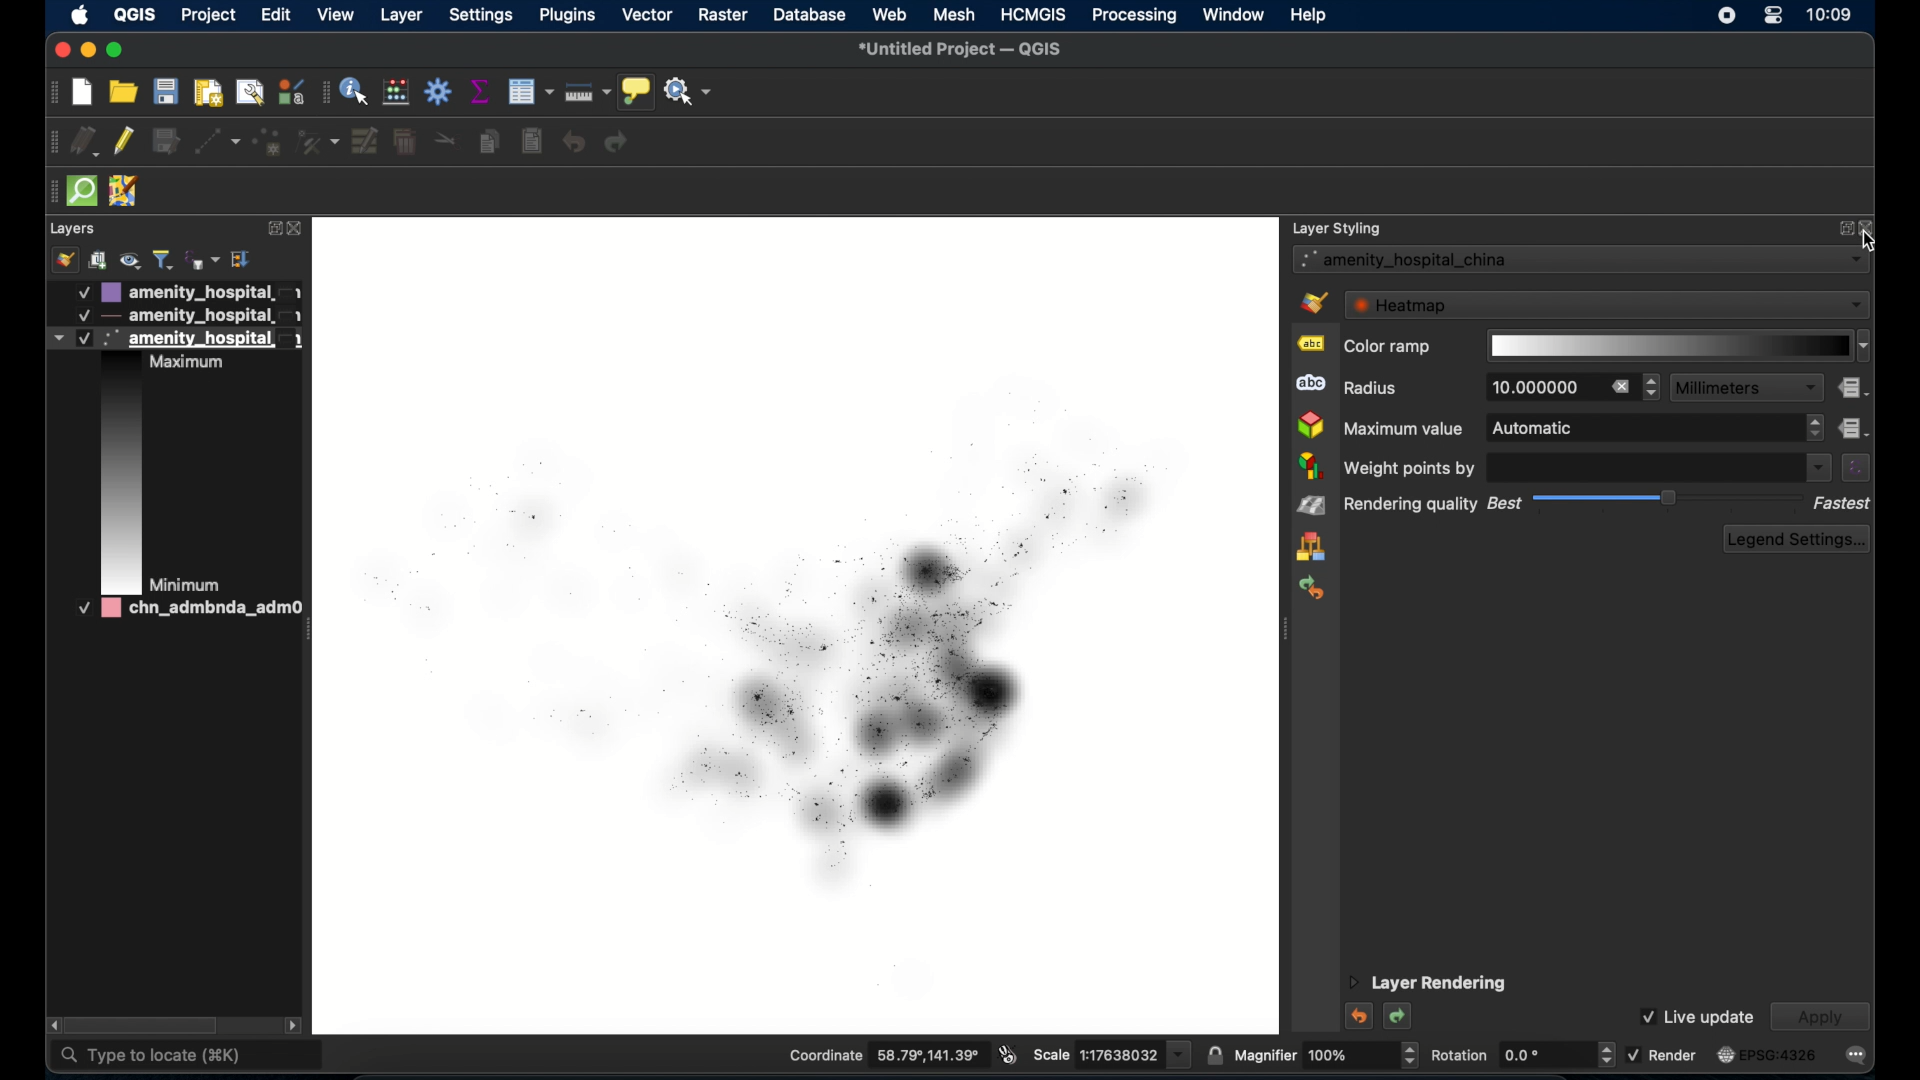  I want to click on abels, so click(1311, 345).